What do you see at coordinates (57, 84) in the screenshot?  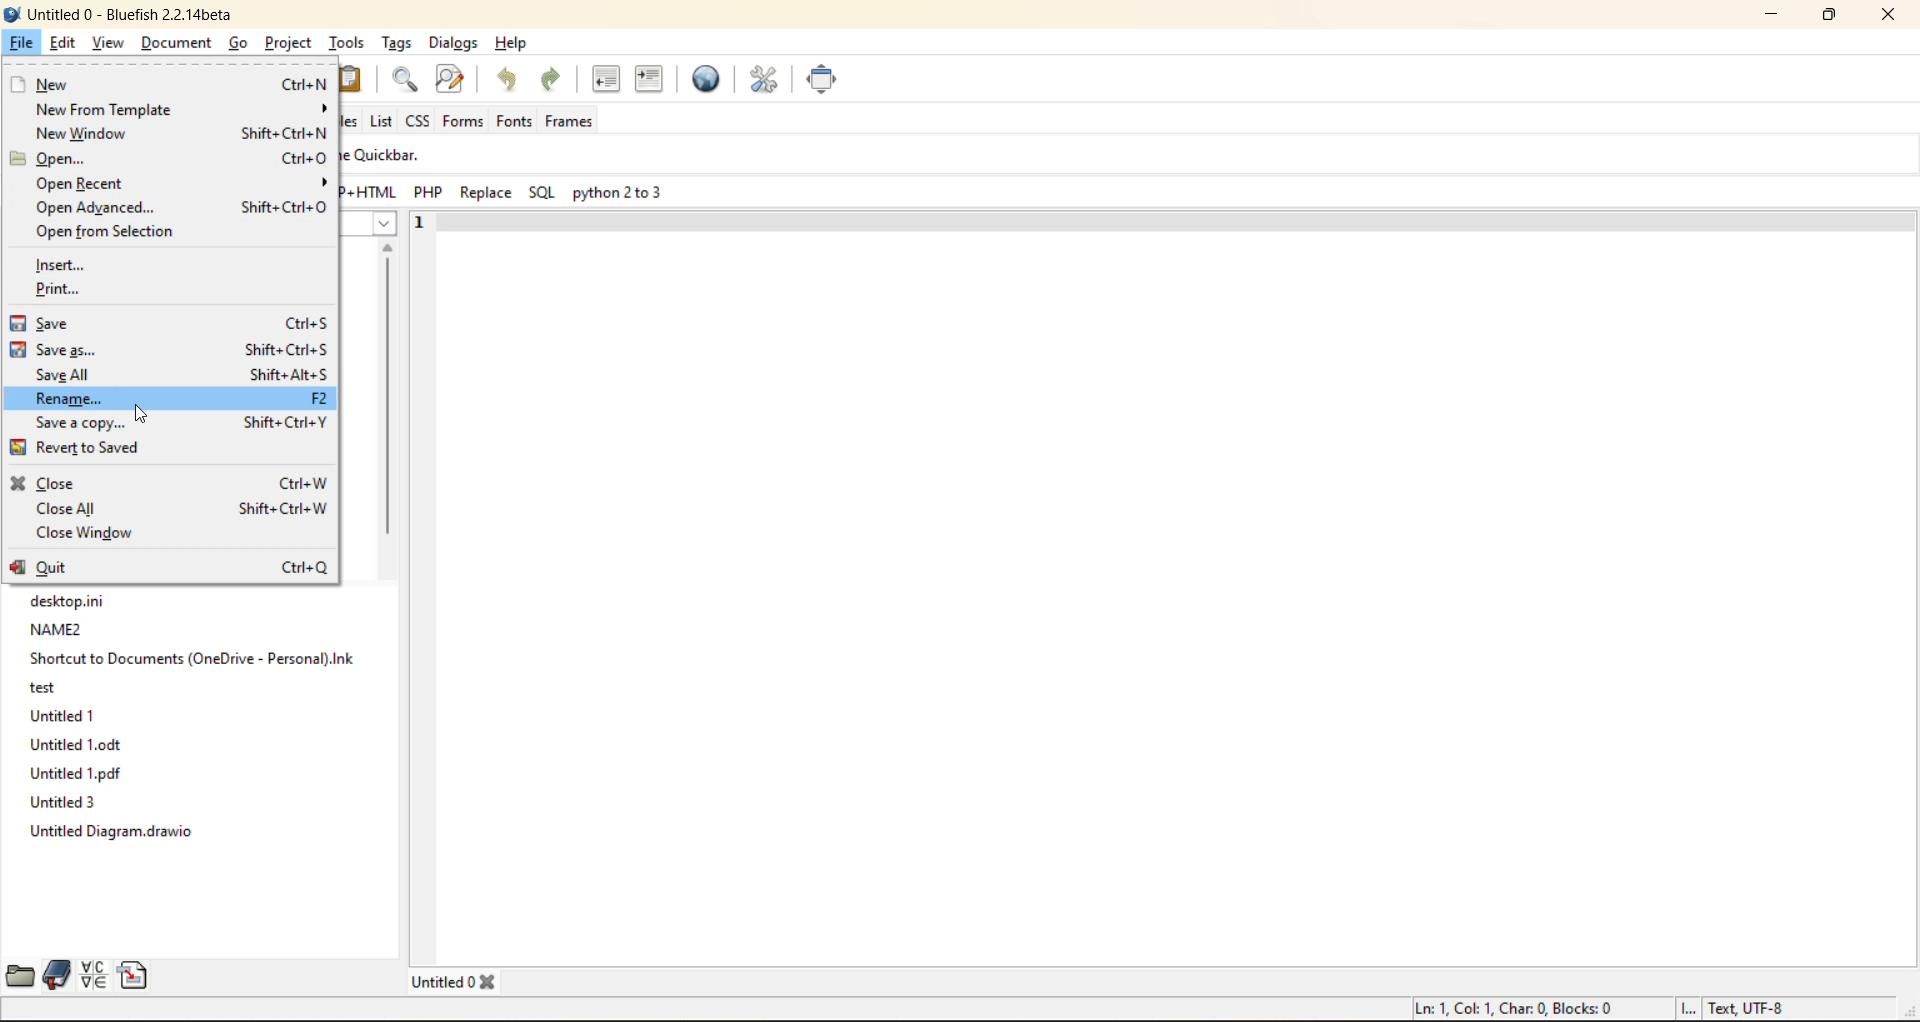 I see `new` at bounding box center [57, 84].